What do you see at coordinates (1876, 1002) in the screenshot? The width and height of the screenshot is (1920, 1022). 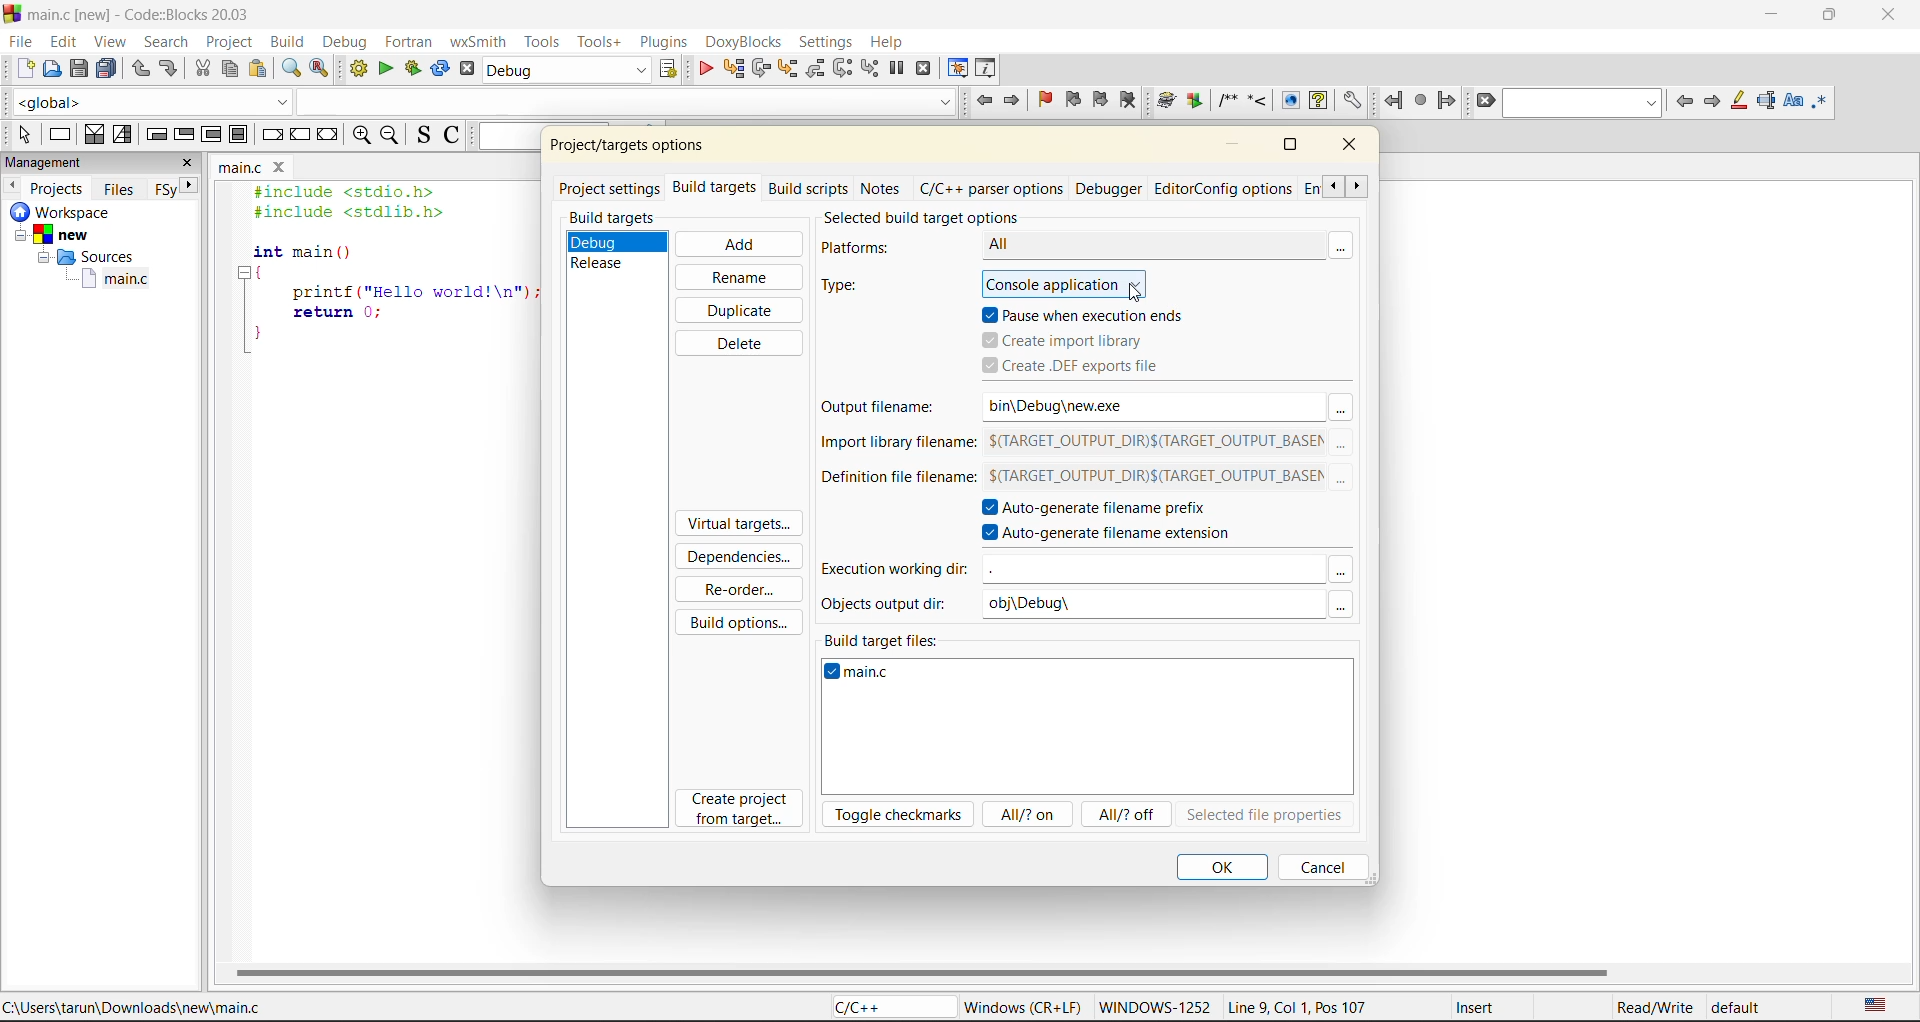 I see `text language` at bounding box center [1876, 1002].